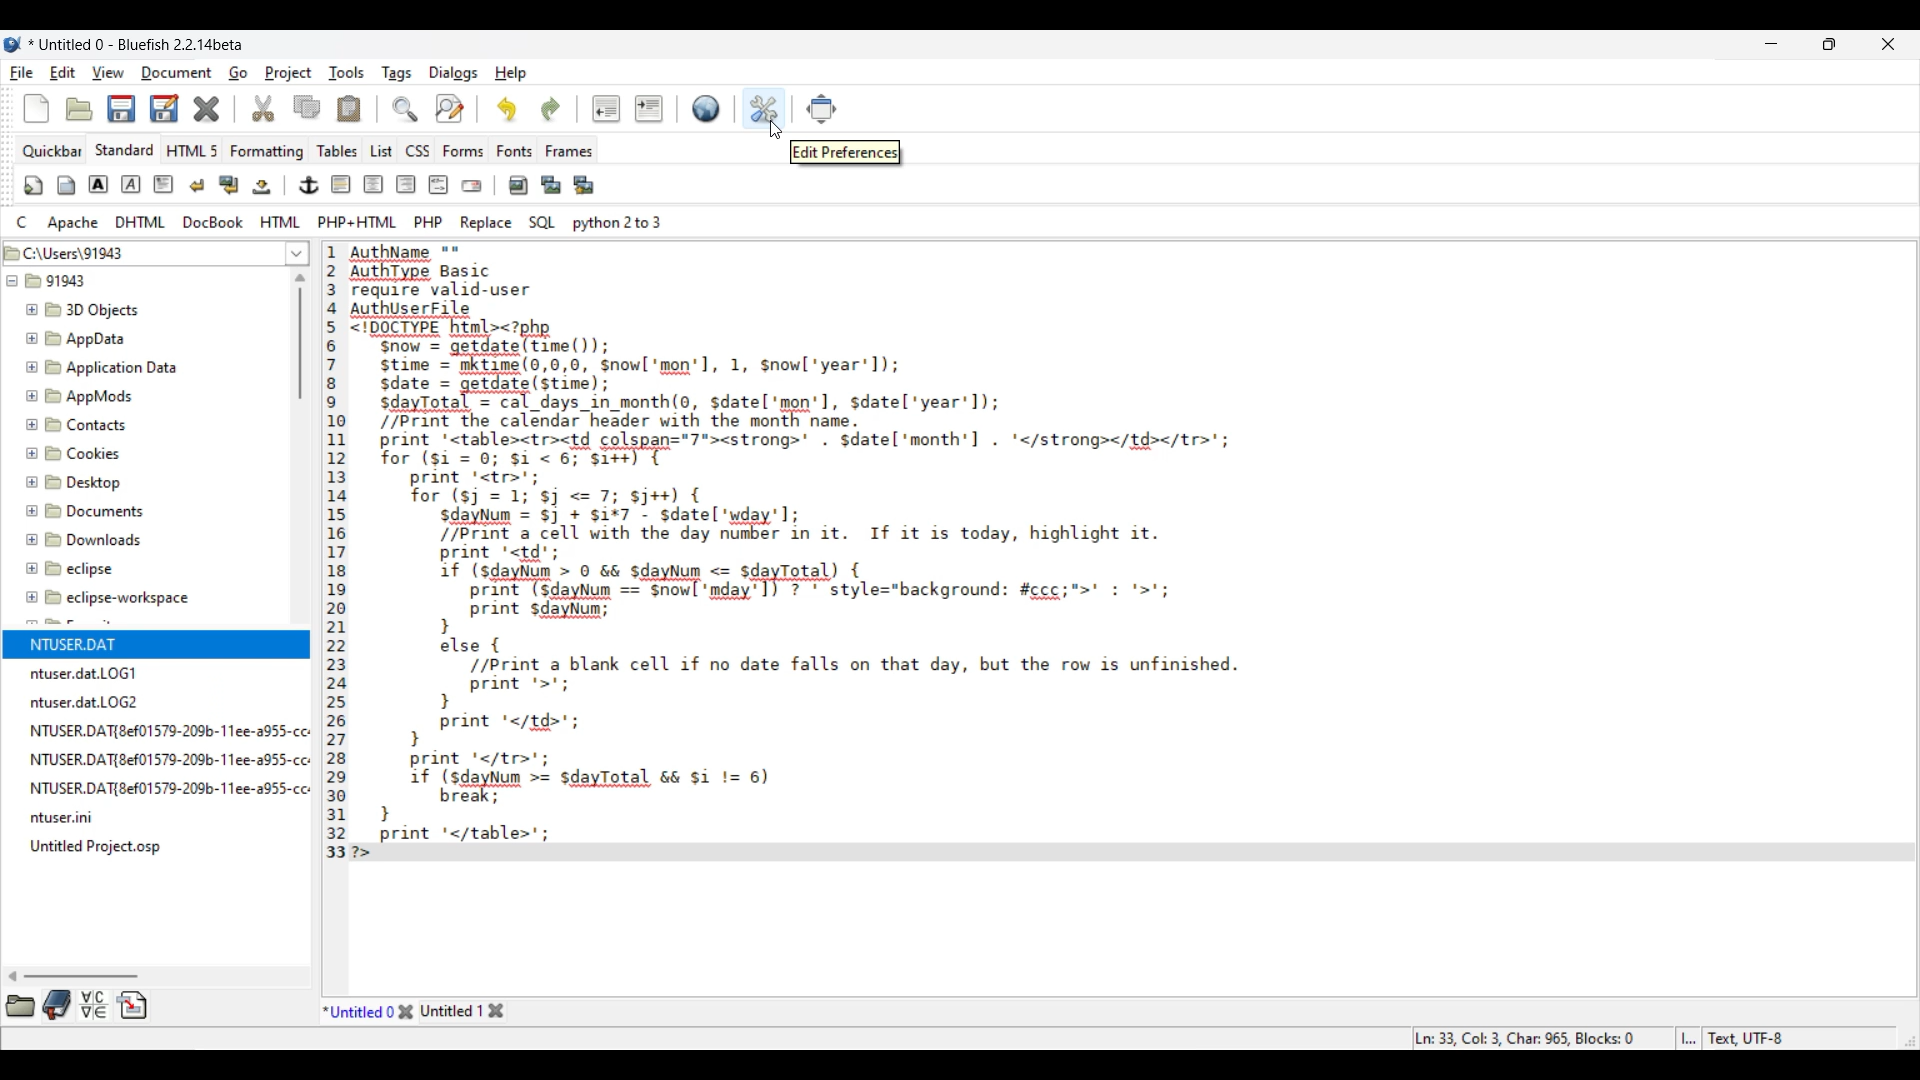  What do you see at coordinates (335, 221) in the screenshot?
I see `Code alnguage options` at bounding box center [335, 221].